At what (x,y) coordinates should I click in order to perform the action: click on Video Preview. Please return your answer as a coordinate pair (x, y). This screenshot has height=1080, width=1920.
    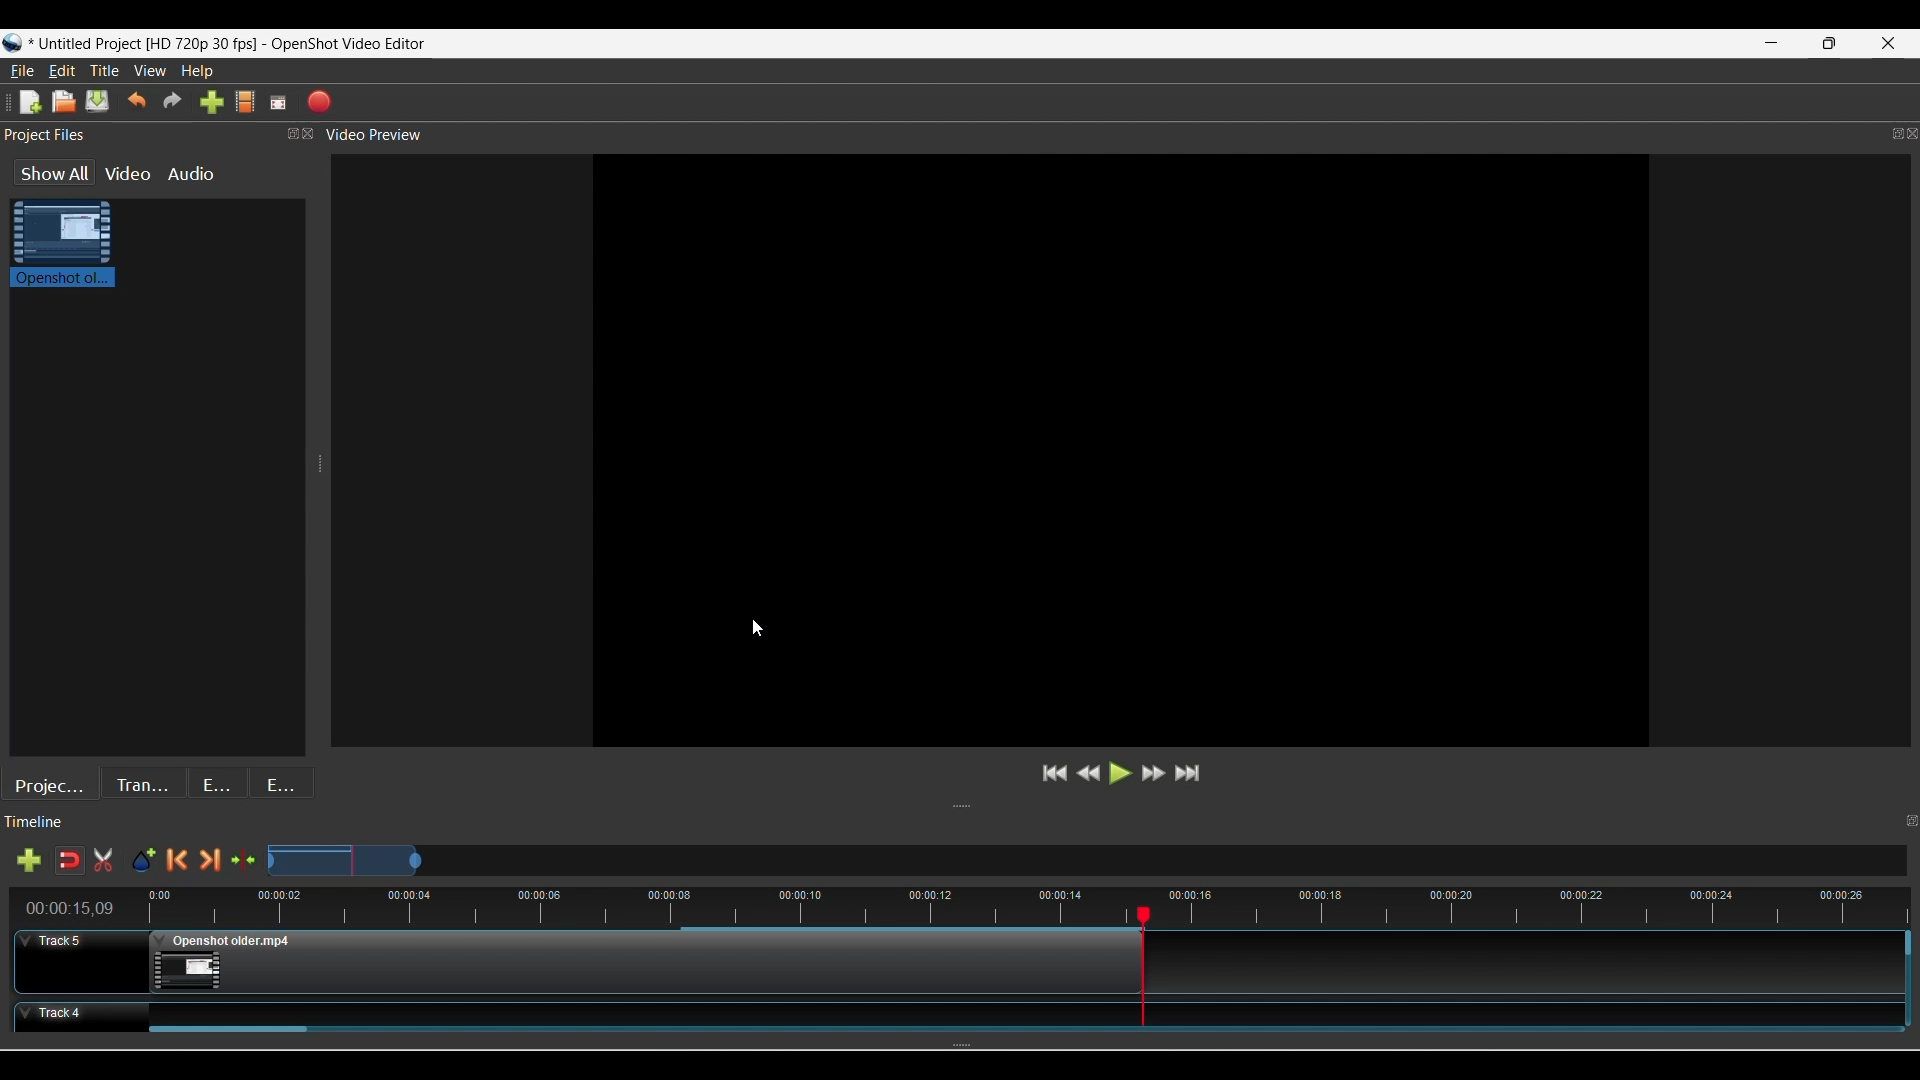
    Looking at the image, I should click on (1123, 136).